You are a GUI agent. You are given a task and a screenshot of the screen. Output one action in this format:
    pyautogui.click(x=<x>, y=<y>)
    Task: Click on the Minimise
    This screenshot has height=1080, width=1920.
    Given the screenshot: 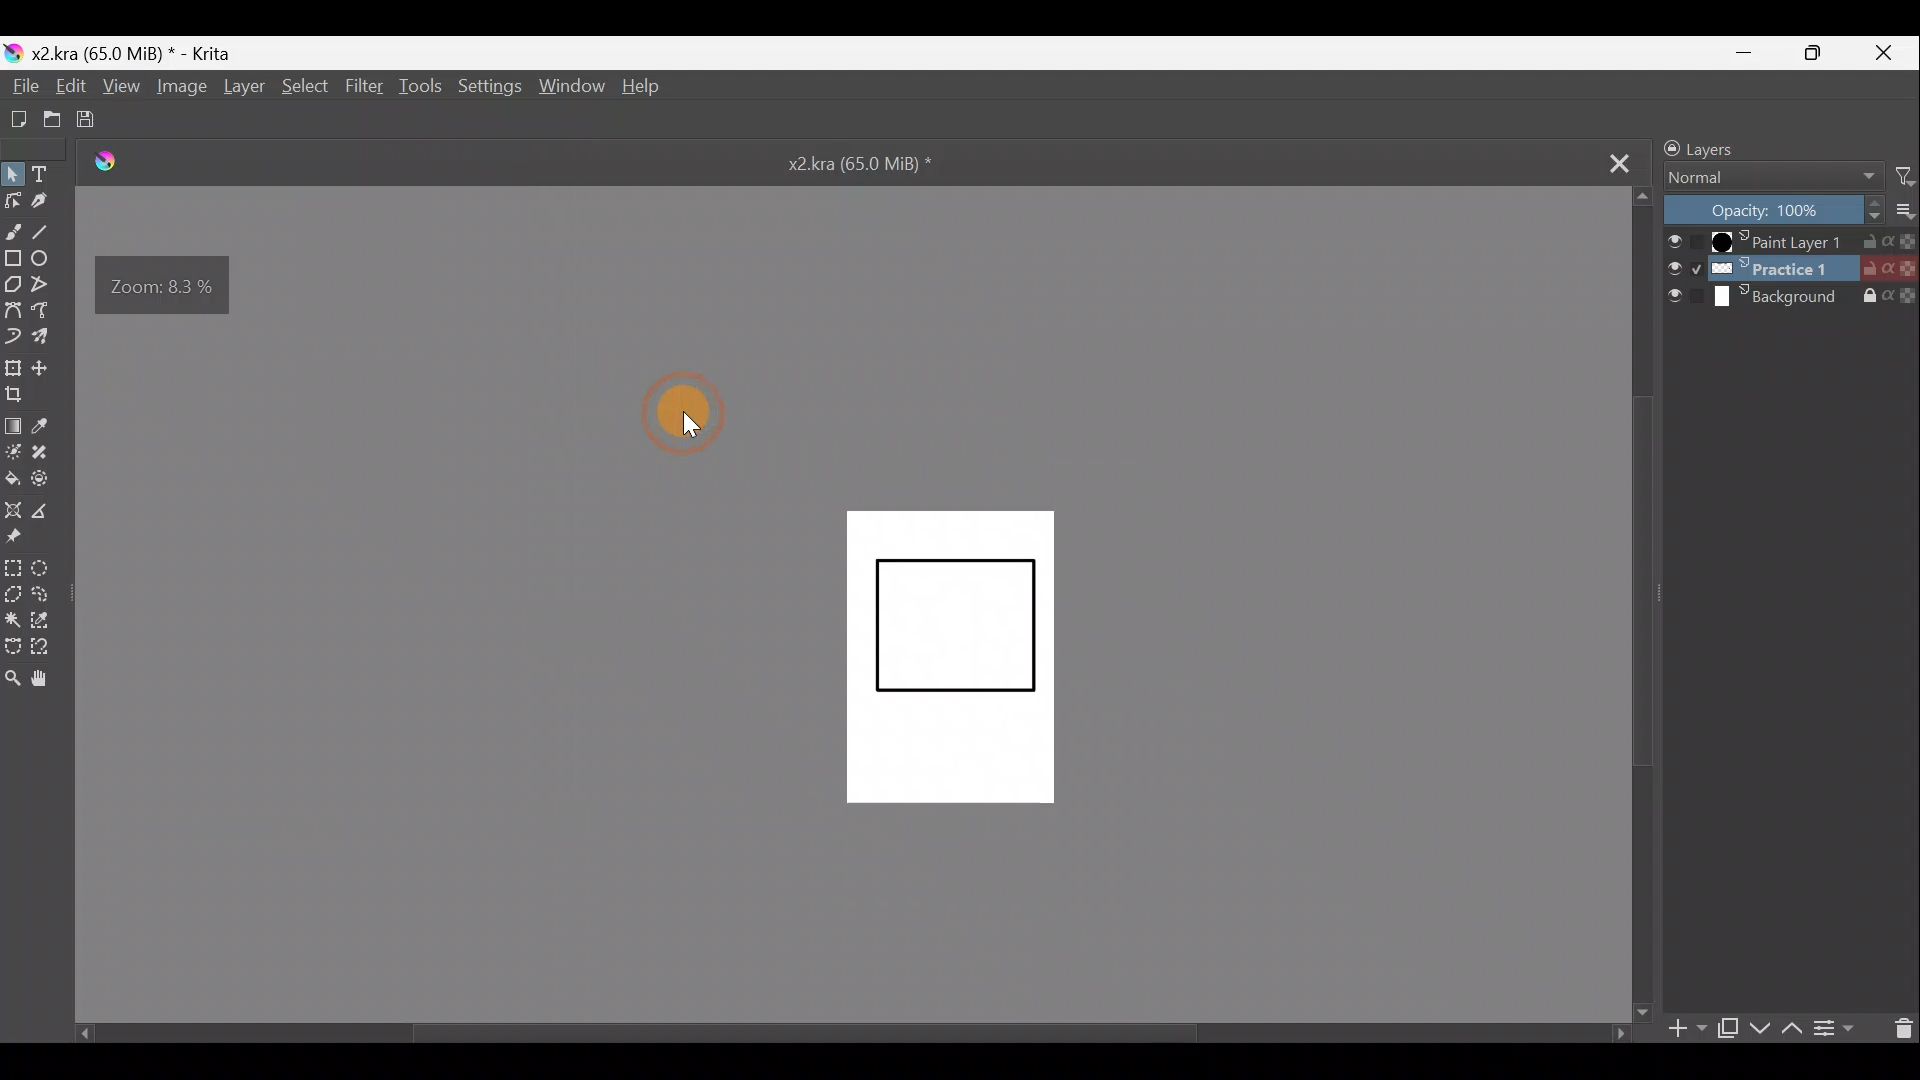 What is the action you would take?
    pyautogui.click(x=1749, y=51)
    